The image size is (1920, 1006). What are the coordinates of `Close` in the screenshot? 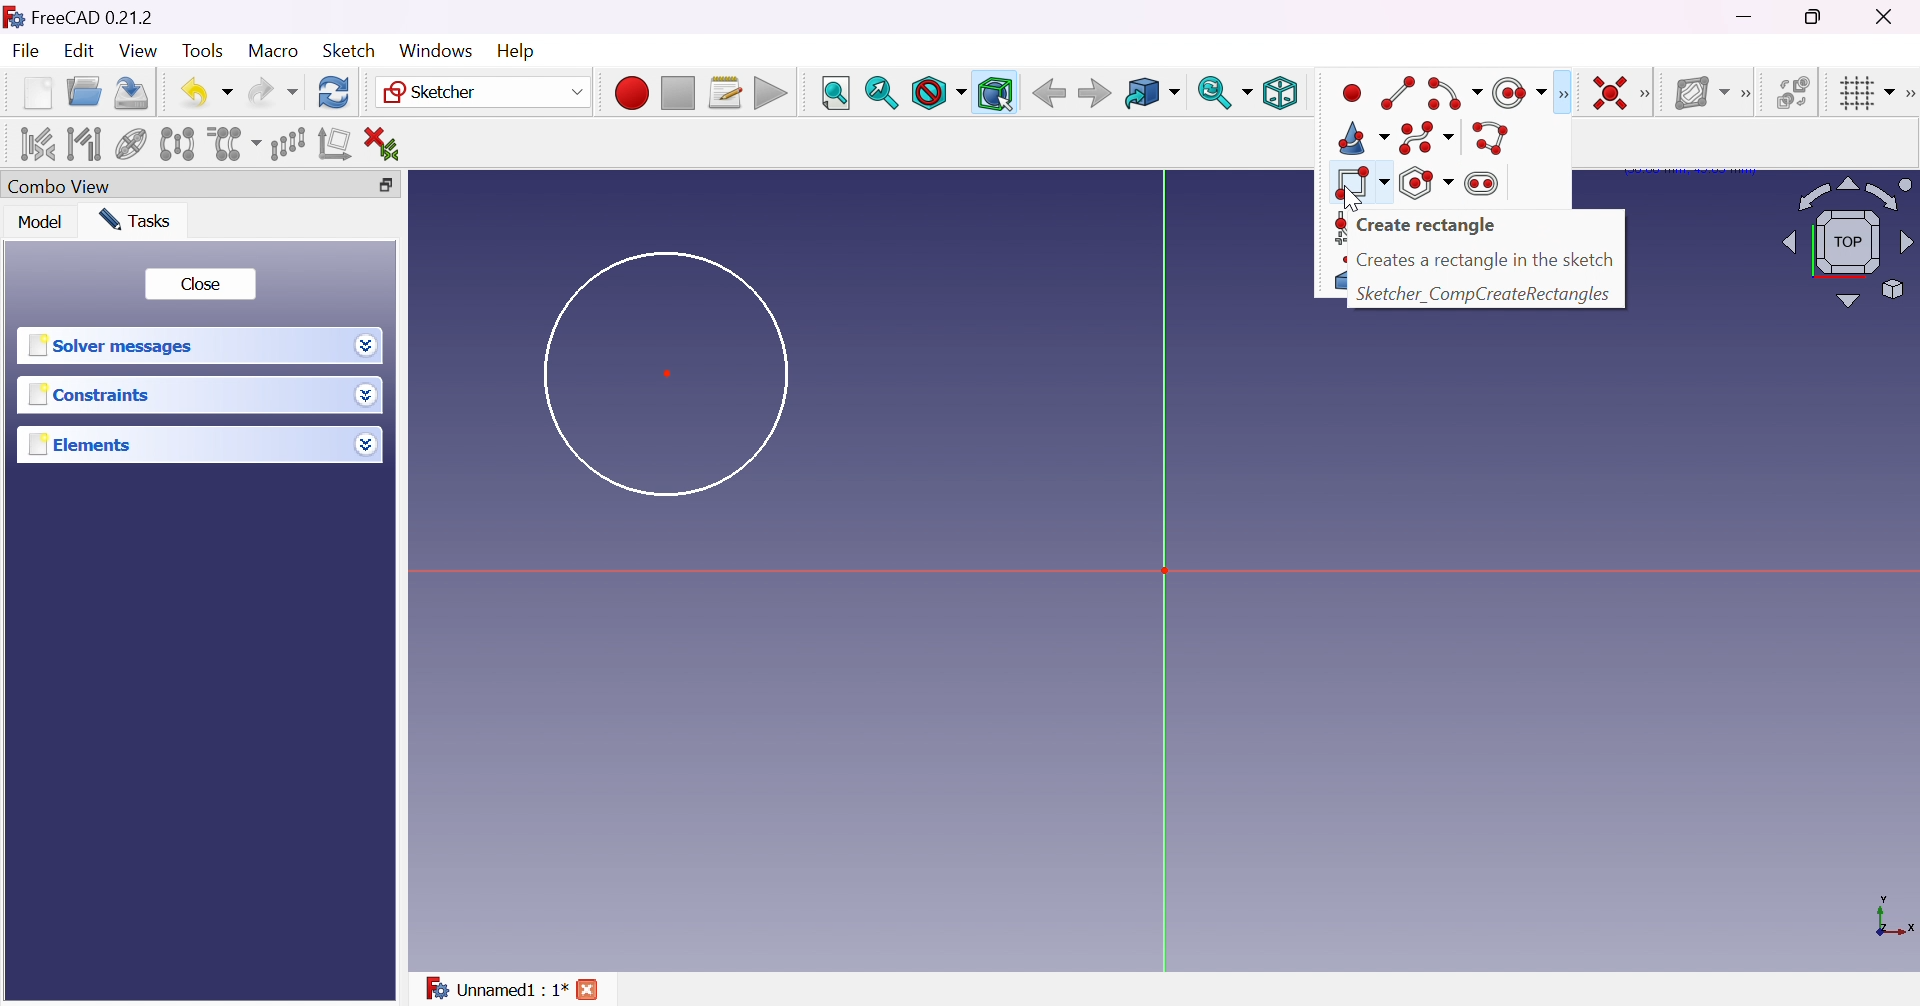 It's located at (199, 284).